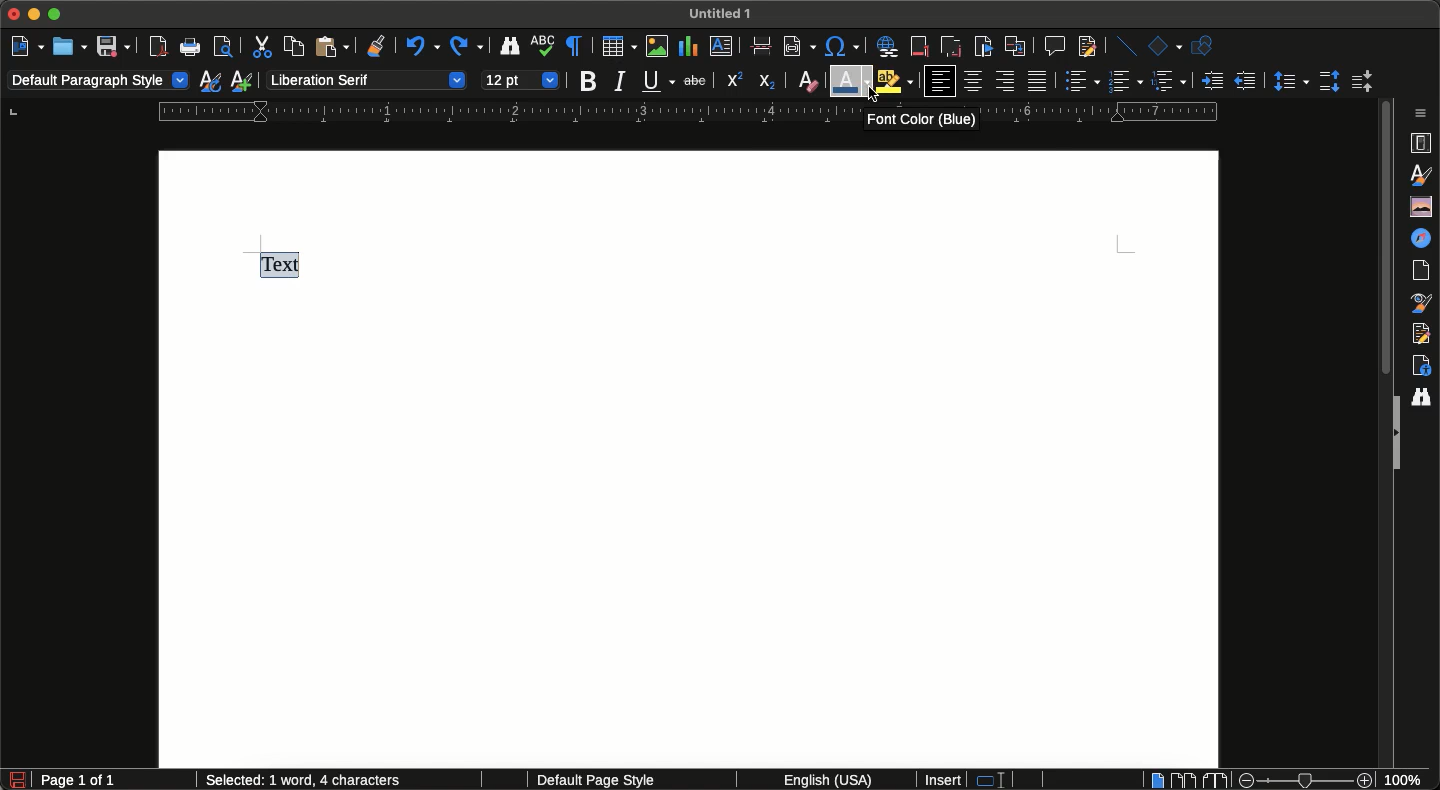 This screenshot has width=1440, height=790. Describe the element at coordinates (1053, 45) in the screenshot. I see `Insert comment` at that location.